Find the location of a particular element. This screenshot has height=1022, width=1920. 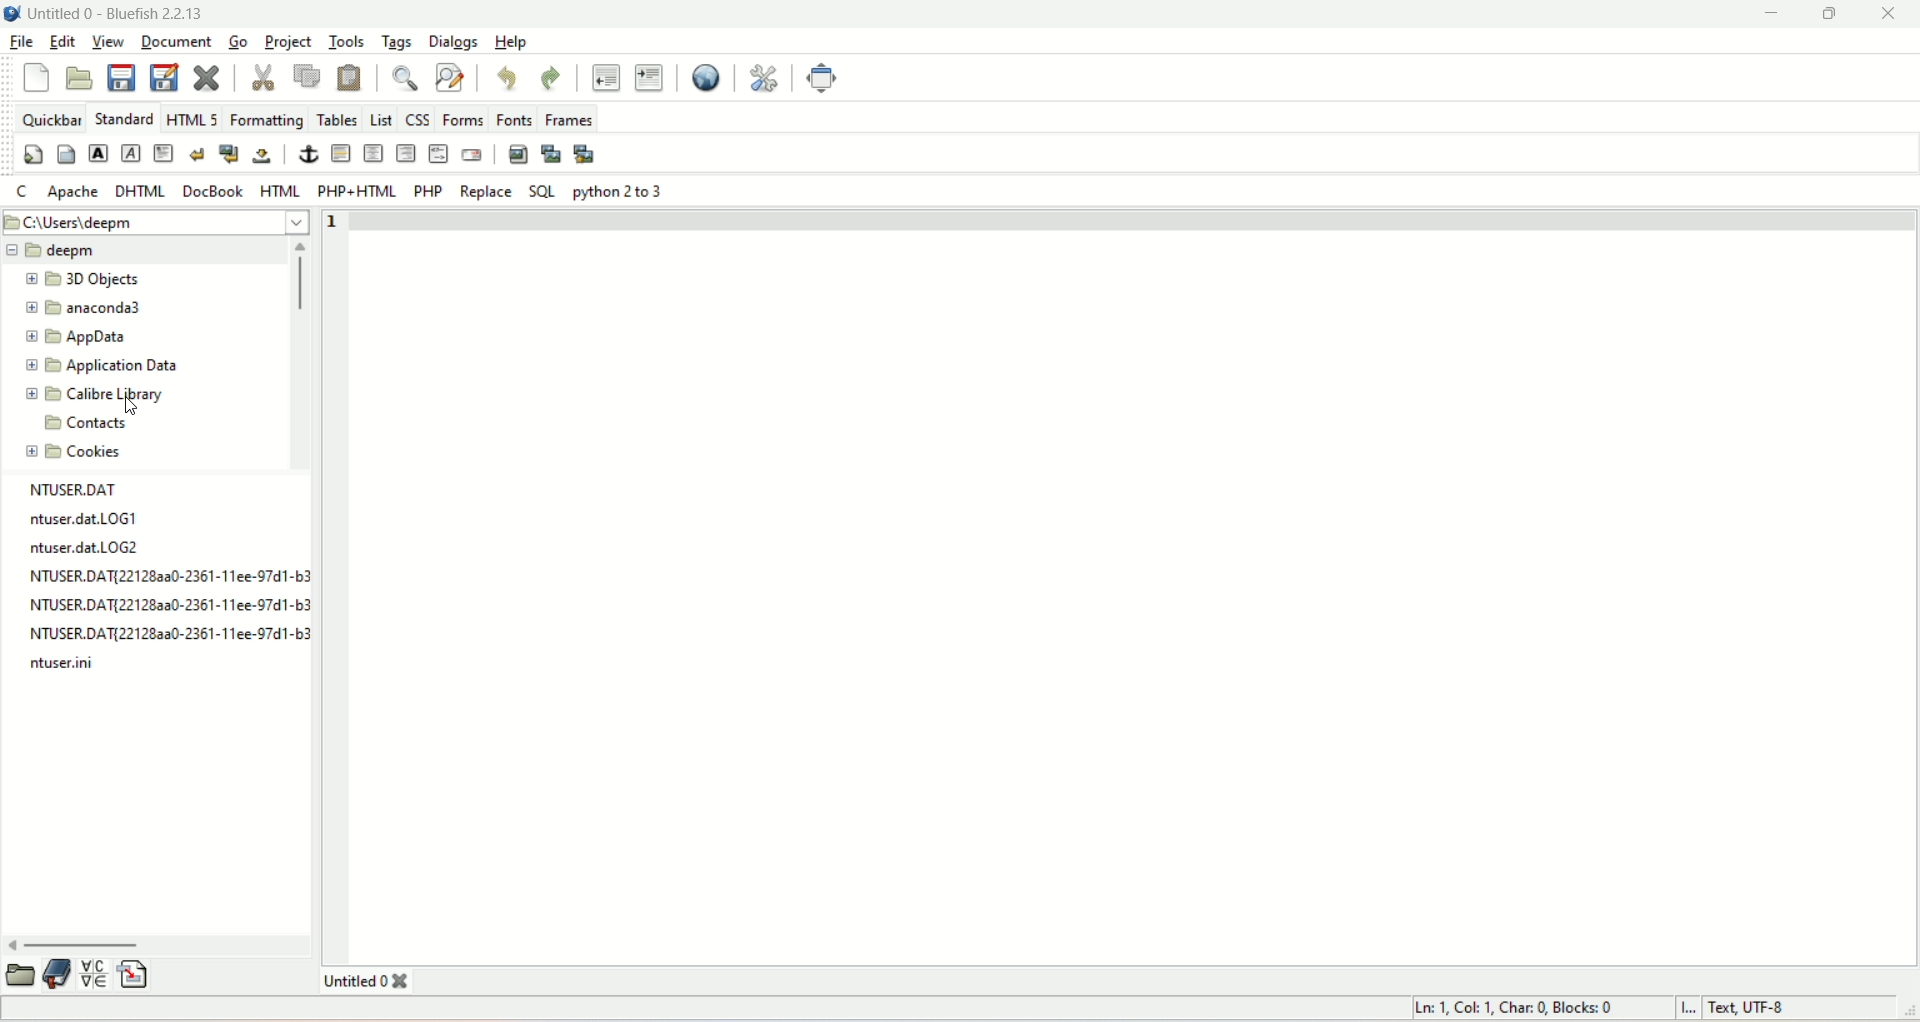

app data is located at coordinates (75, 335).